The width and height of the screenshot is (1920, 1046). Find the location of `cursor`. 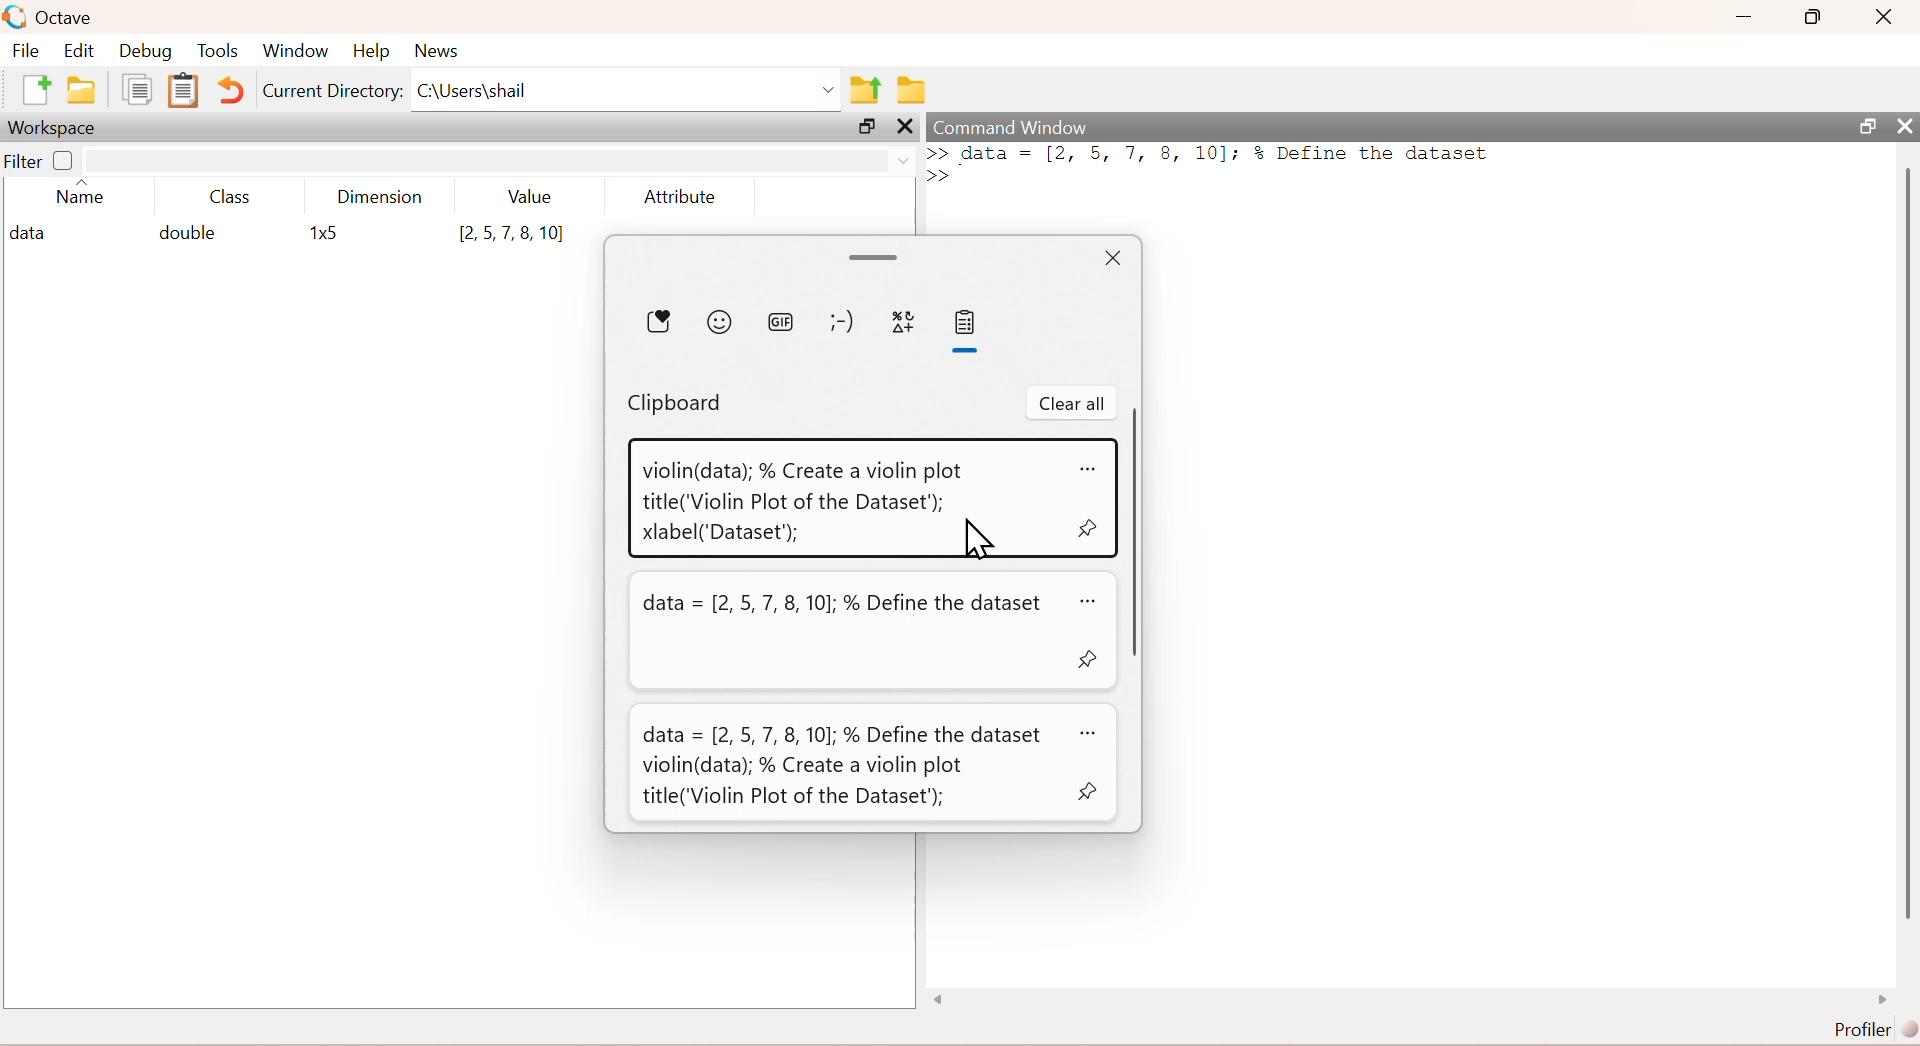

cursor is located at coordinates (976, 537).